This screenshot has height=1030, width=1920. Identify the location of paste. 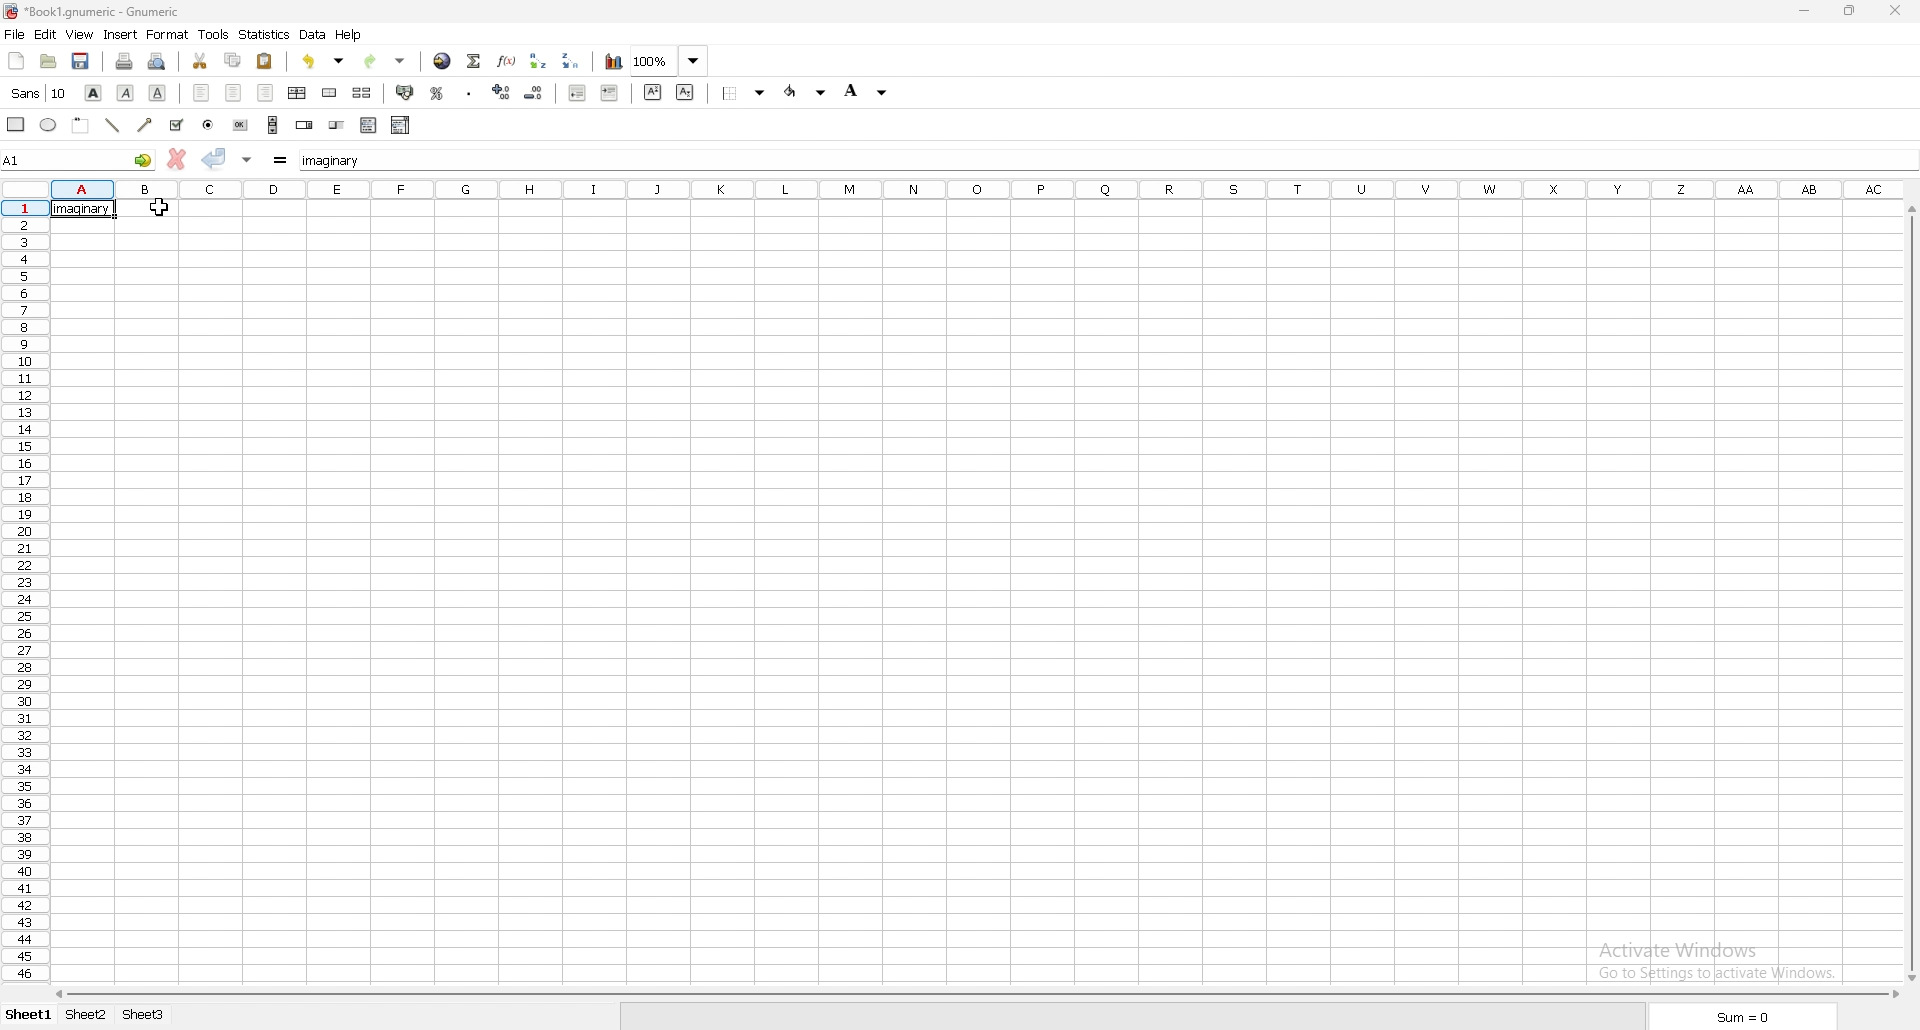
(265, 61).